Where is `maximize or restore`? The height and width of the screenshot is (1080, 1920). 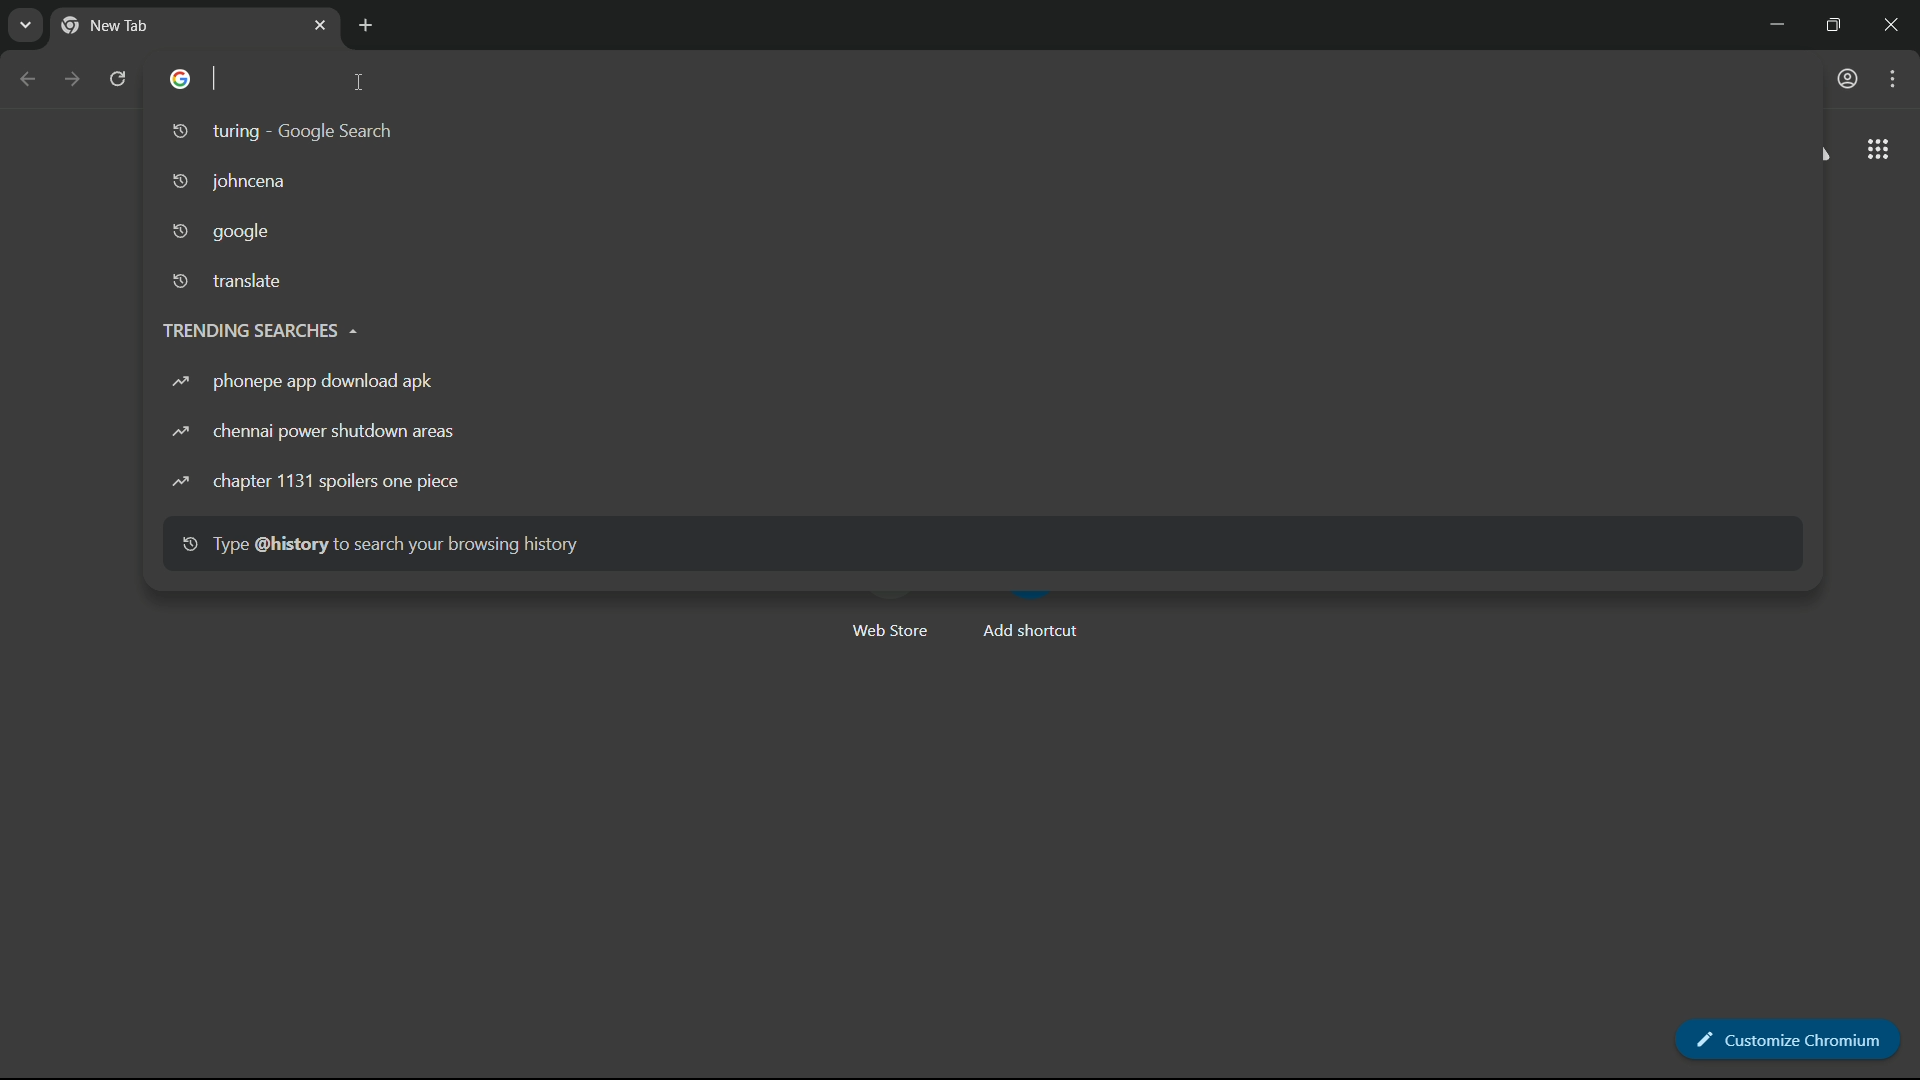 maximize or restore is located at coordinates (1837, 25).